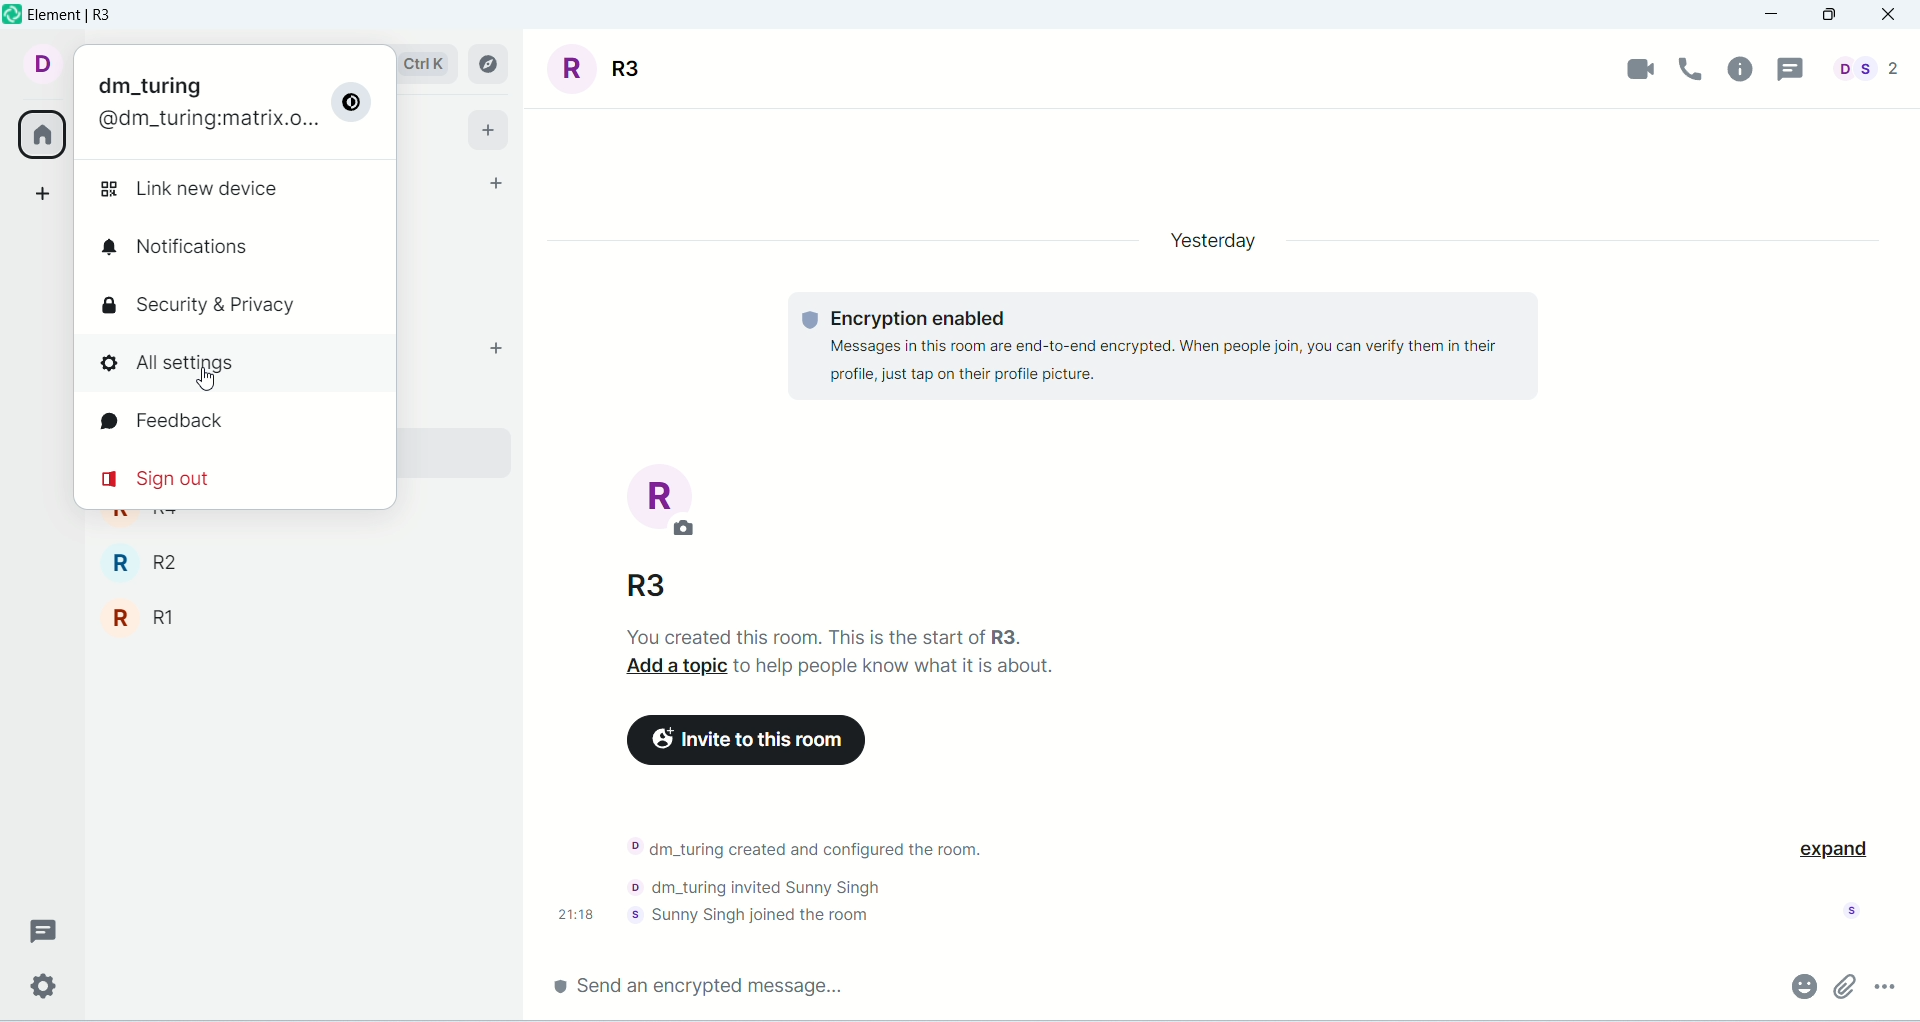 The width and height of the screenshot is (1920, 1022). I want to click on sign out, so click(161, 482).